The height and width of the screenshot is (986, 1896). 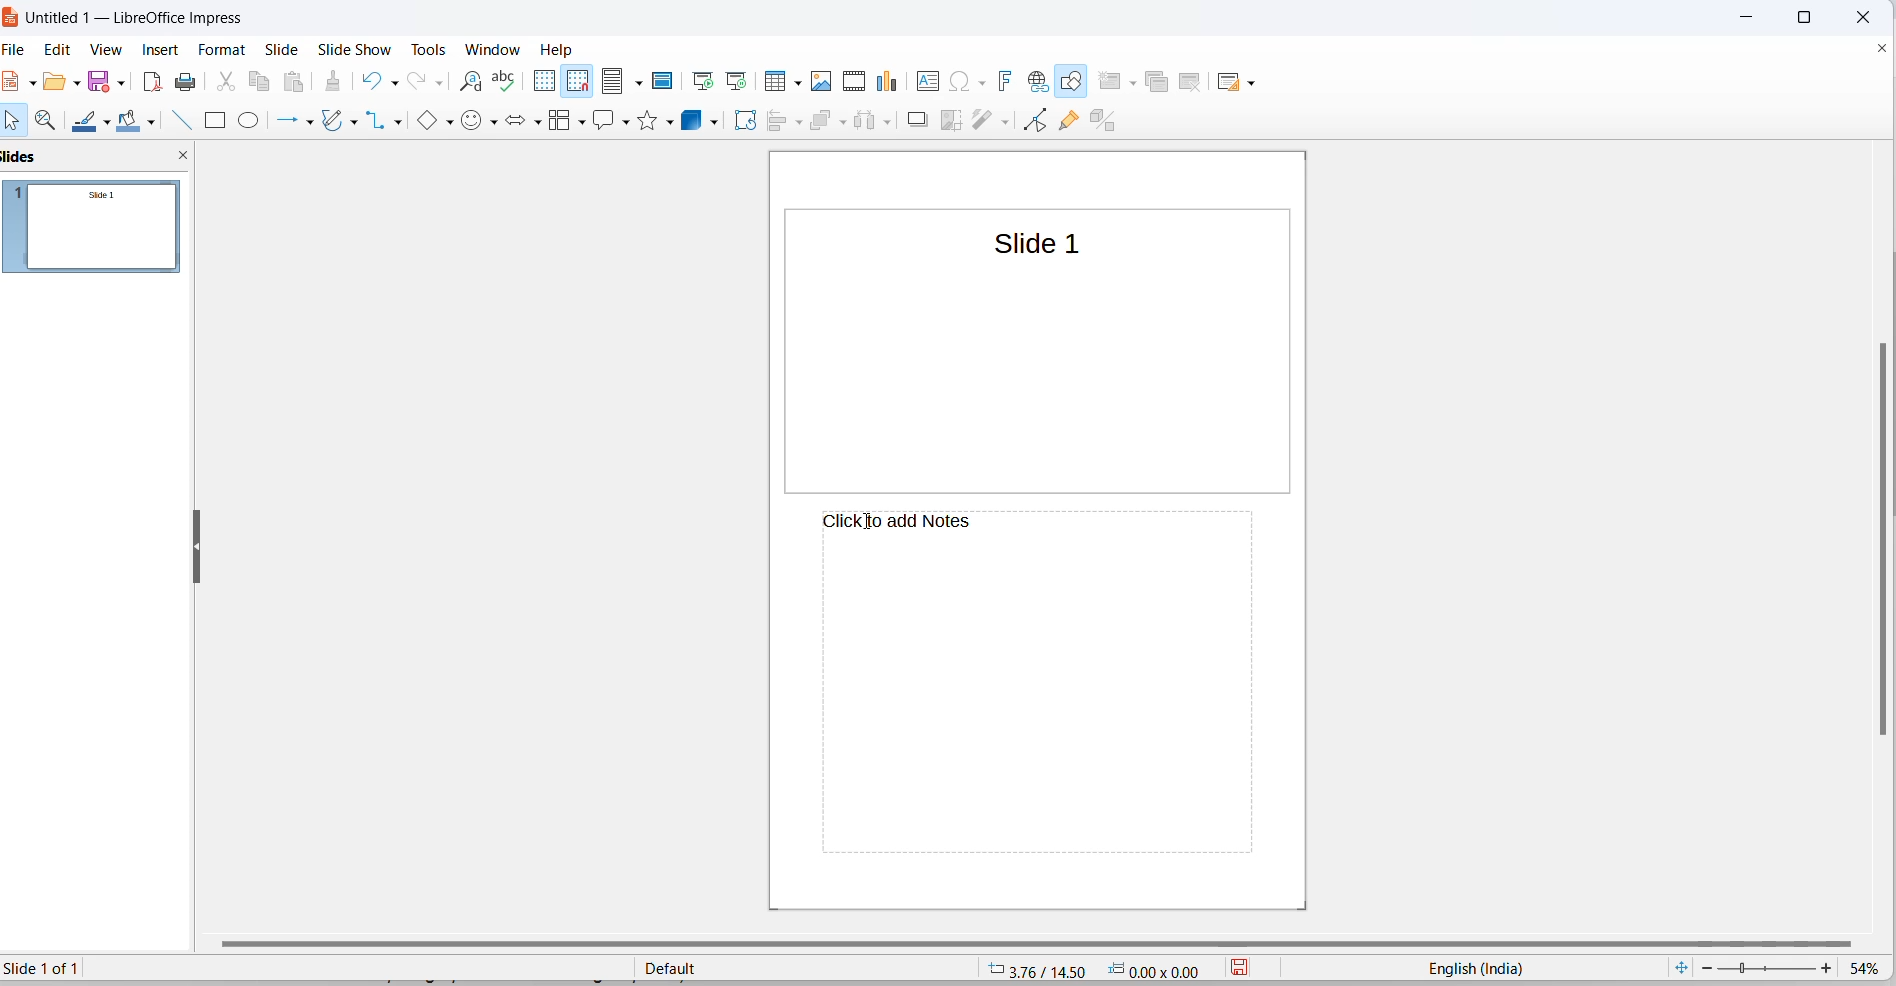 What do you see at coordinates (855, 80) in the screenshot?
I see `insert audio and video` at bounding box center [855, 80].